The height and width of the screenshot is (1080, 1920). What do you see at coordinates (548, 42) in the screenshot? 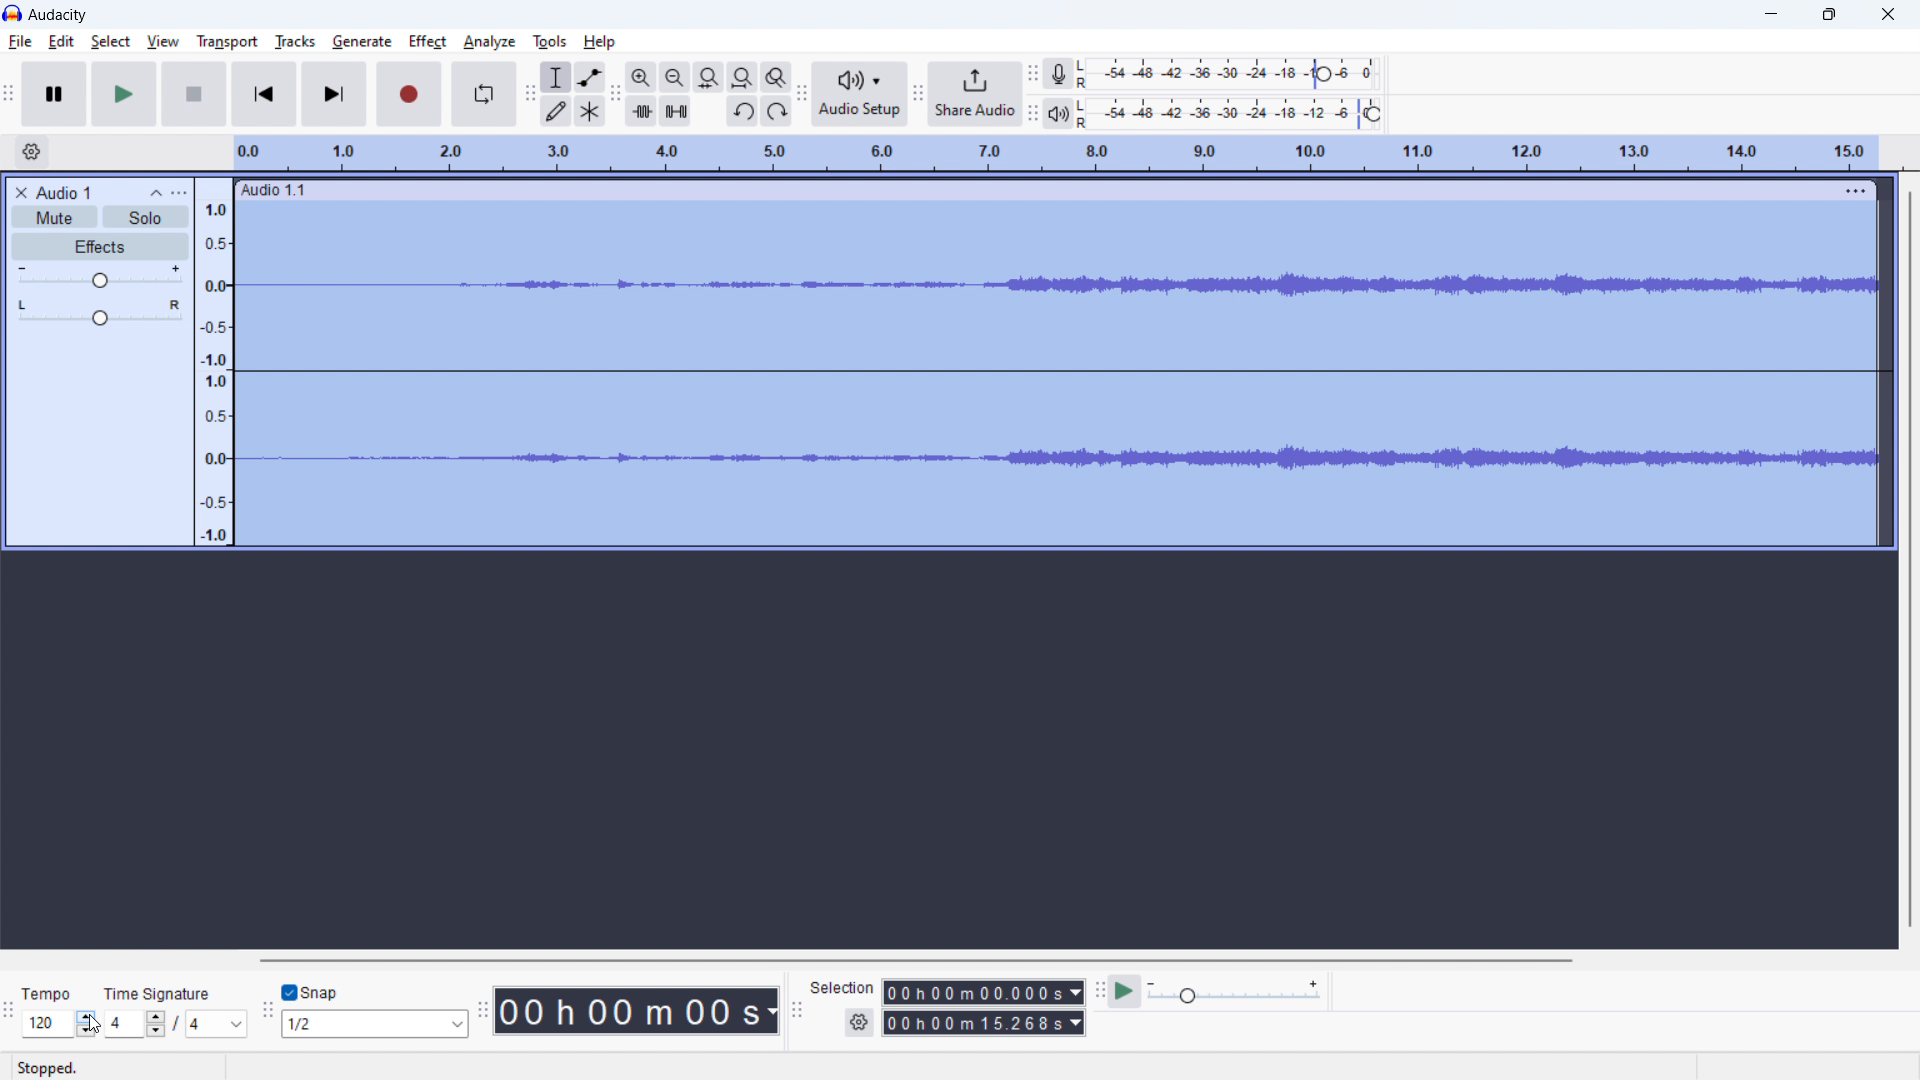
I see `tools` at bounding box center [548, 42].